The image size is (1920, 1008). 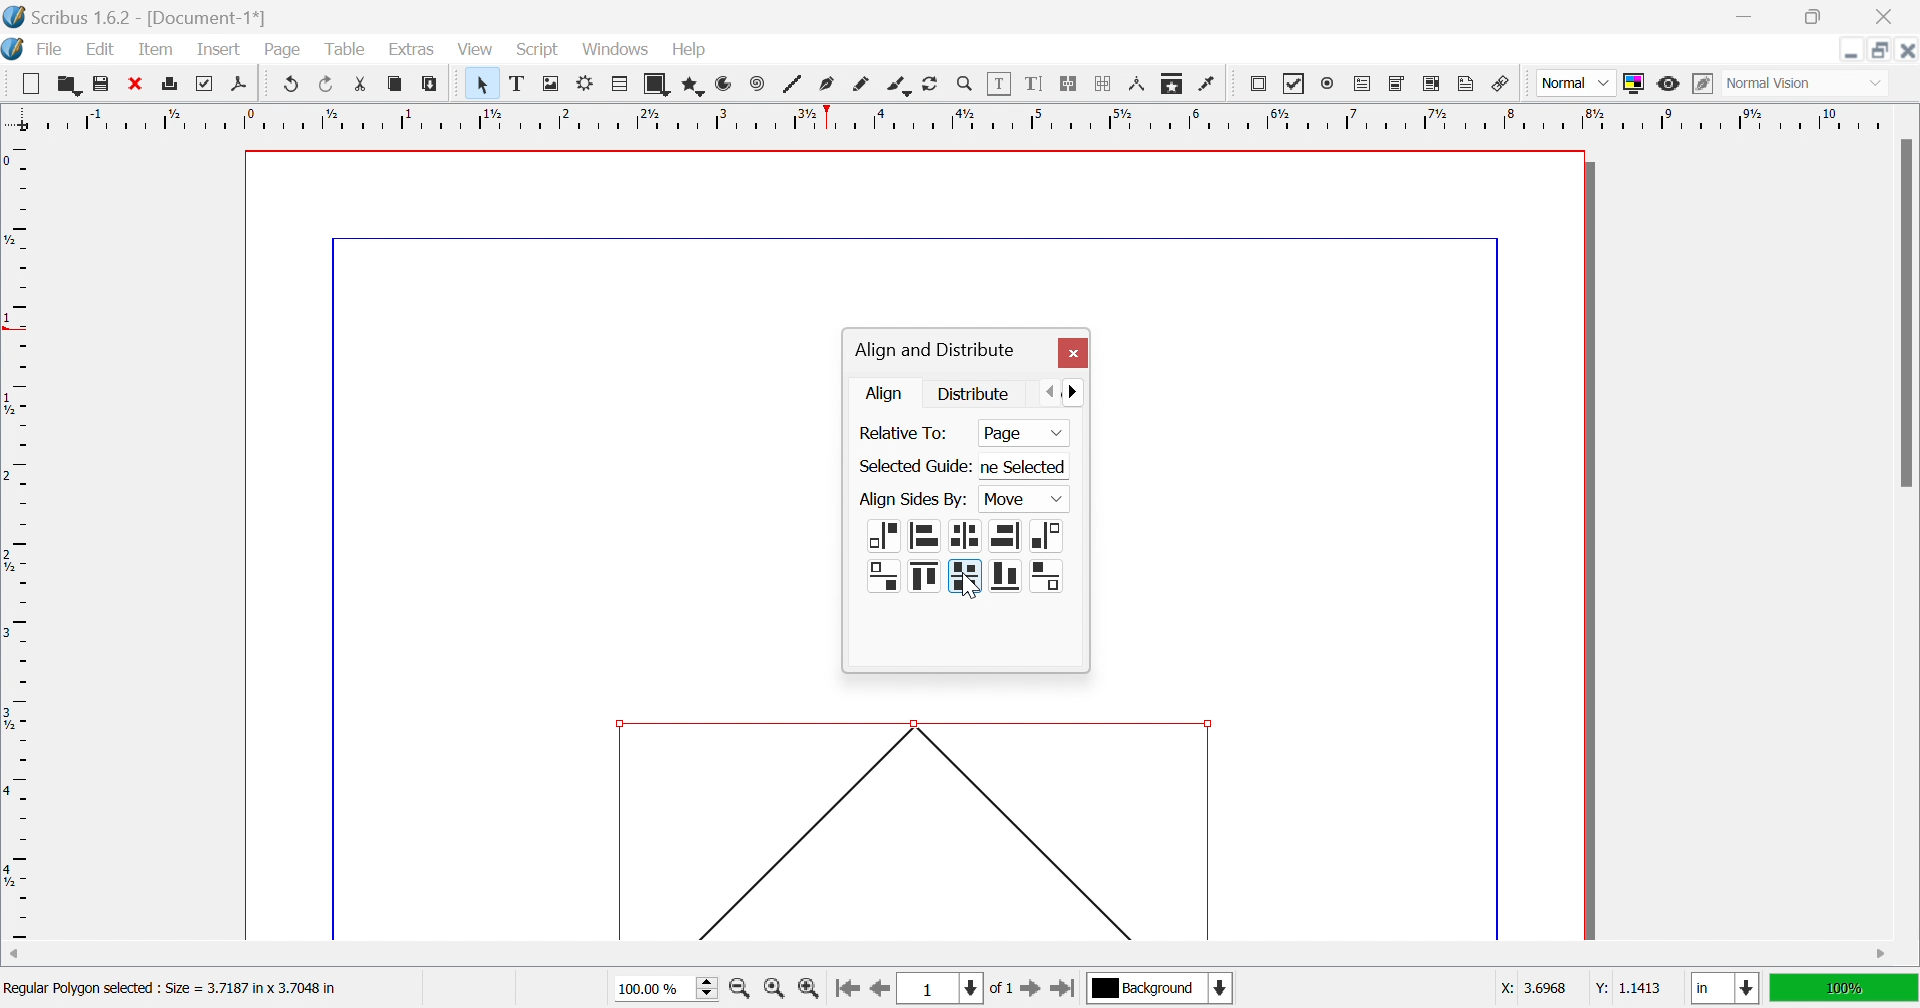 I want to click on Save as PDF, so click(x=244, y=85).